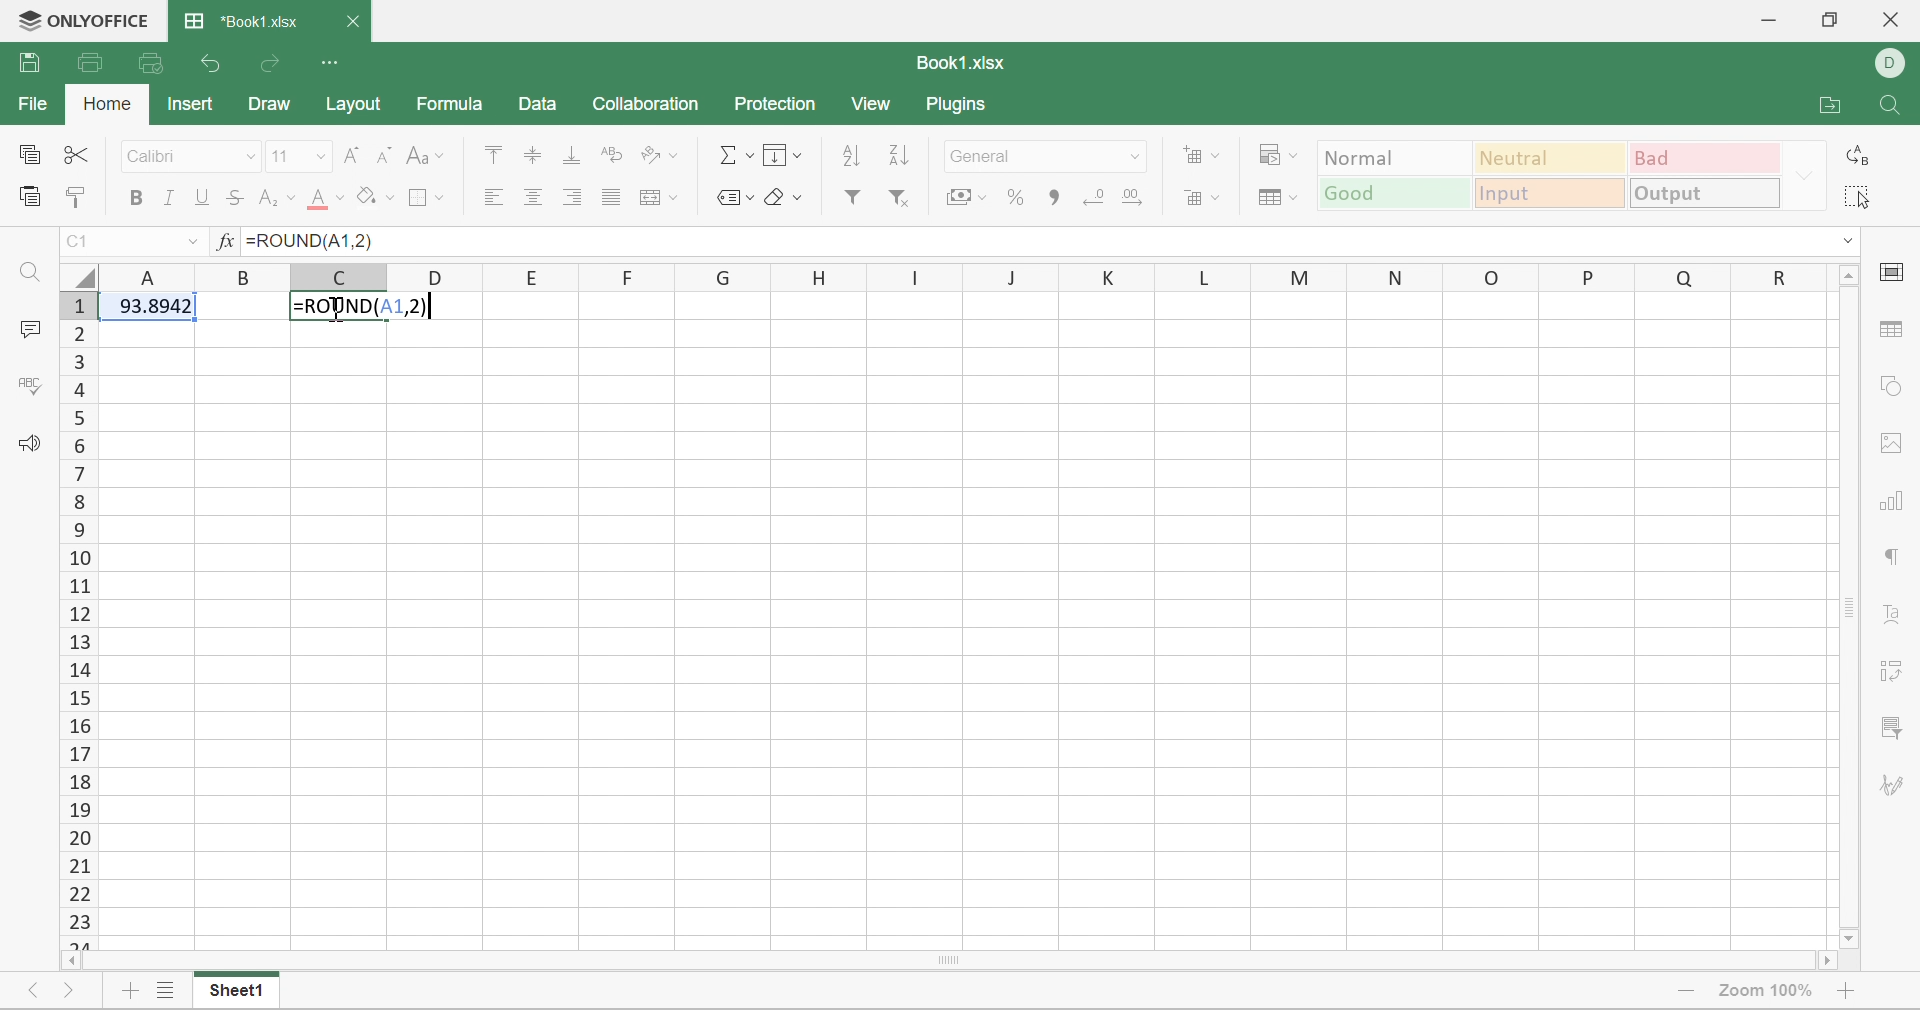 This screenshot has height=1010, width=1920. What do you see at coordinates (1894, 556) in the screenshot?
I see `paragraph settings` at bounding box center [1894, 556].